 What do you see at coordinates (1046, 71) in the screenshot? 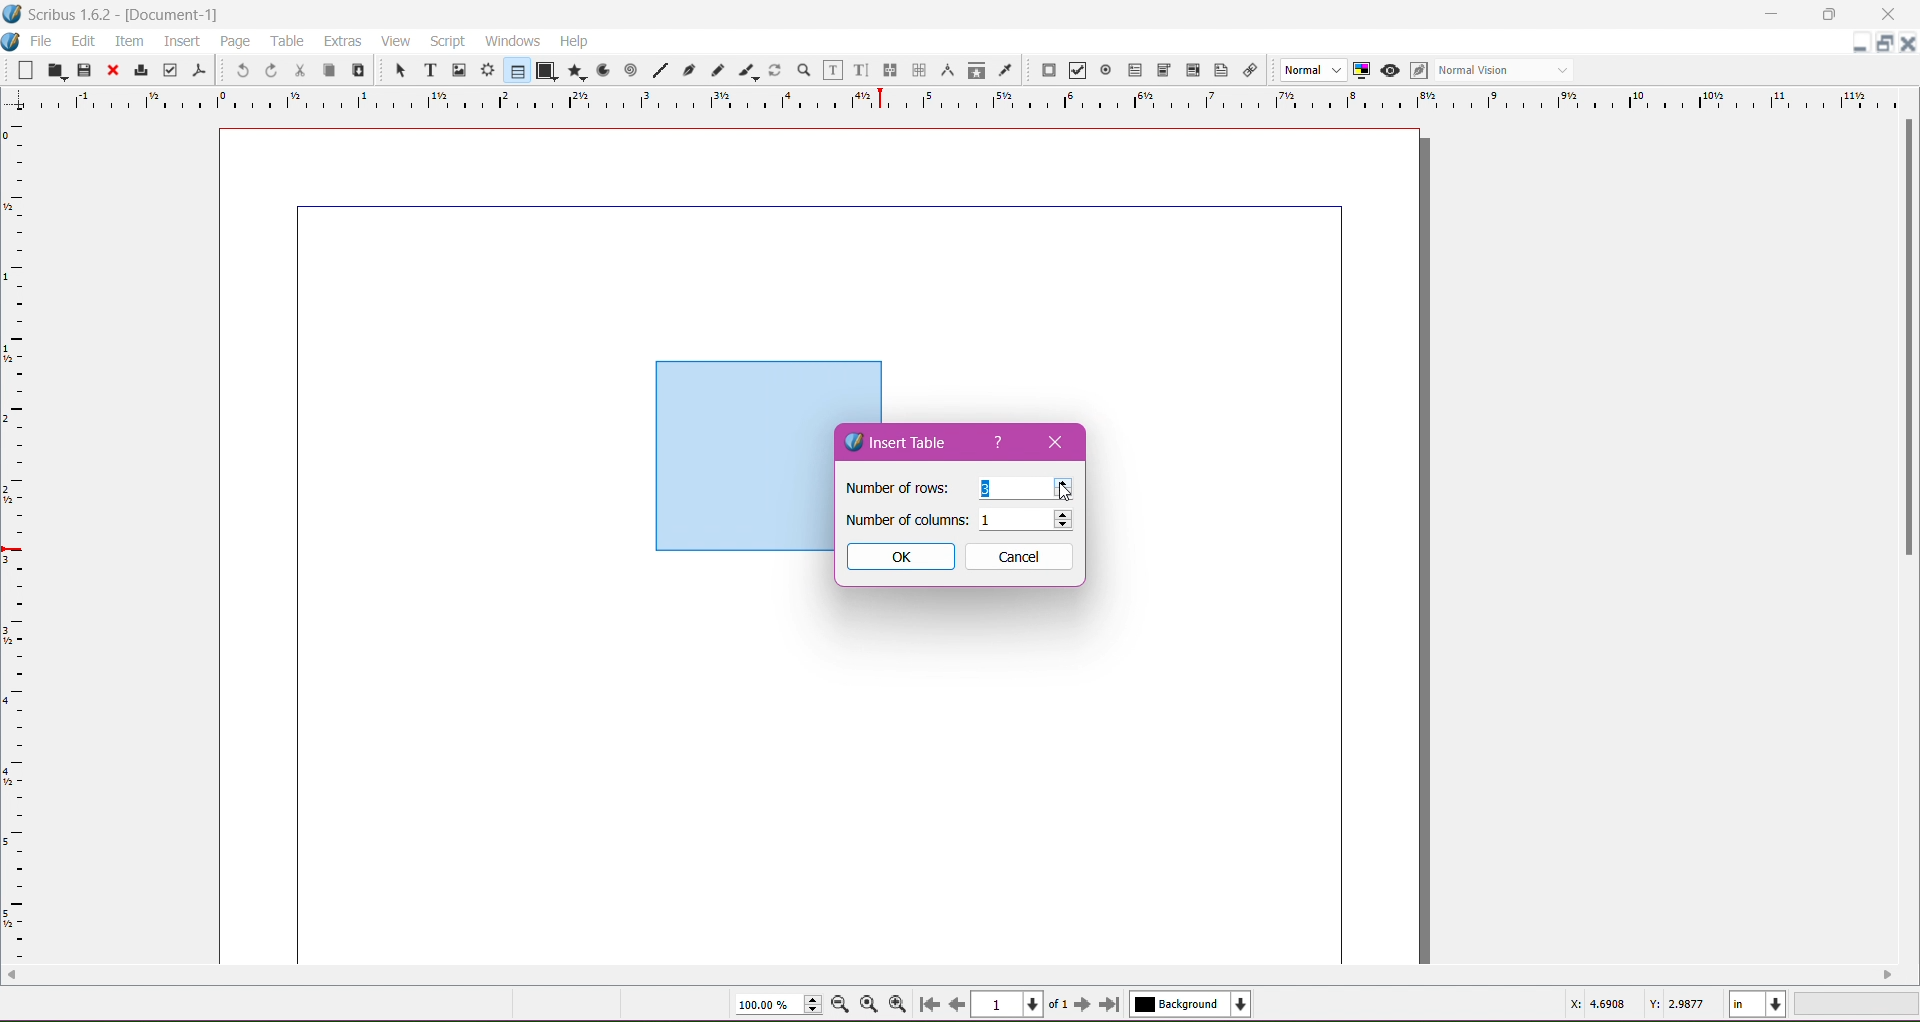
I see `PDF Push button` at bounding box center [1046, 71].